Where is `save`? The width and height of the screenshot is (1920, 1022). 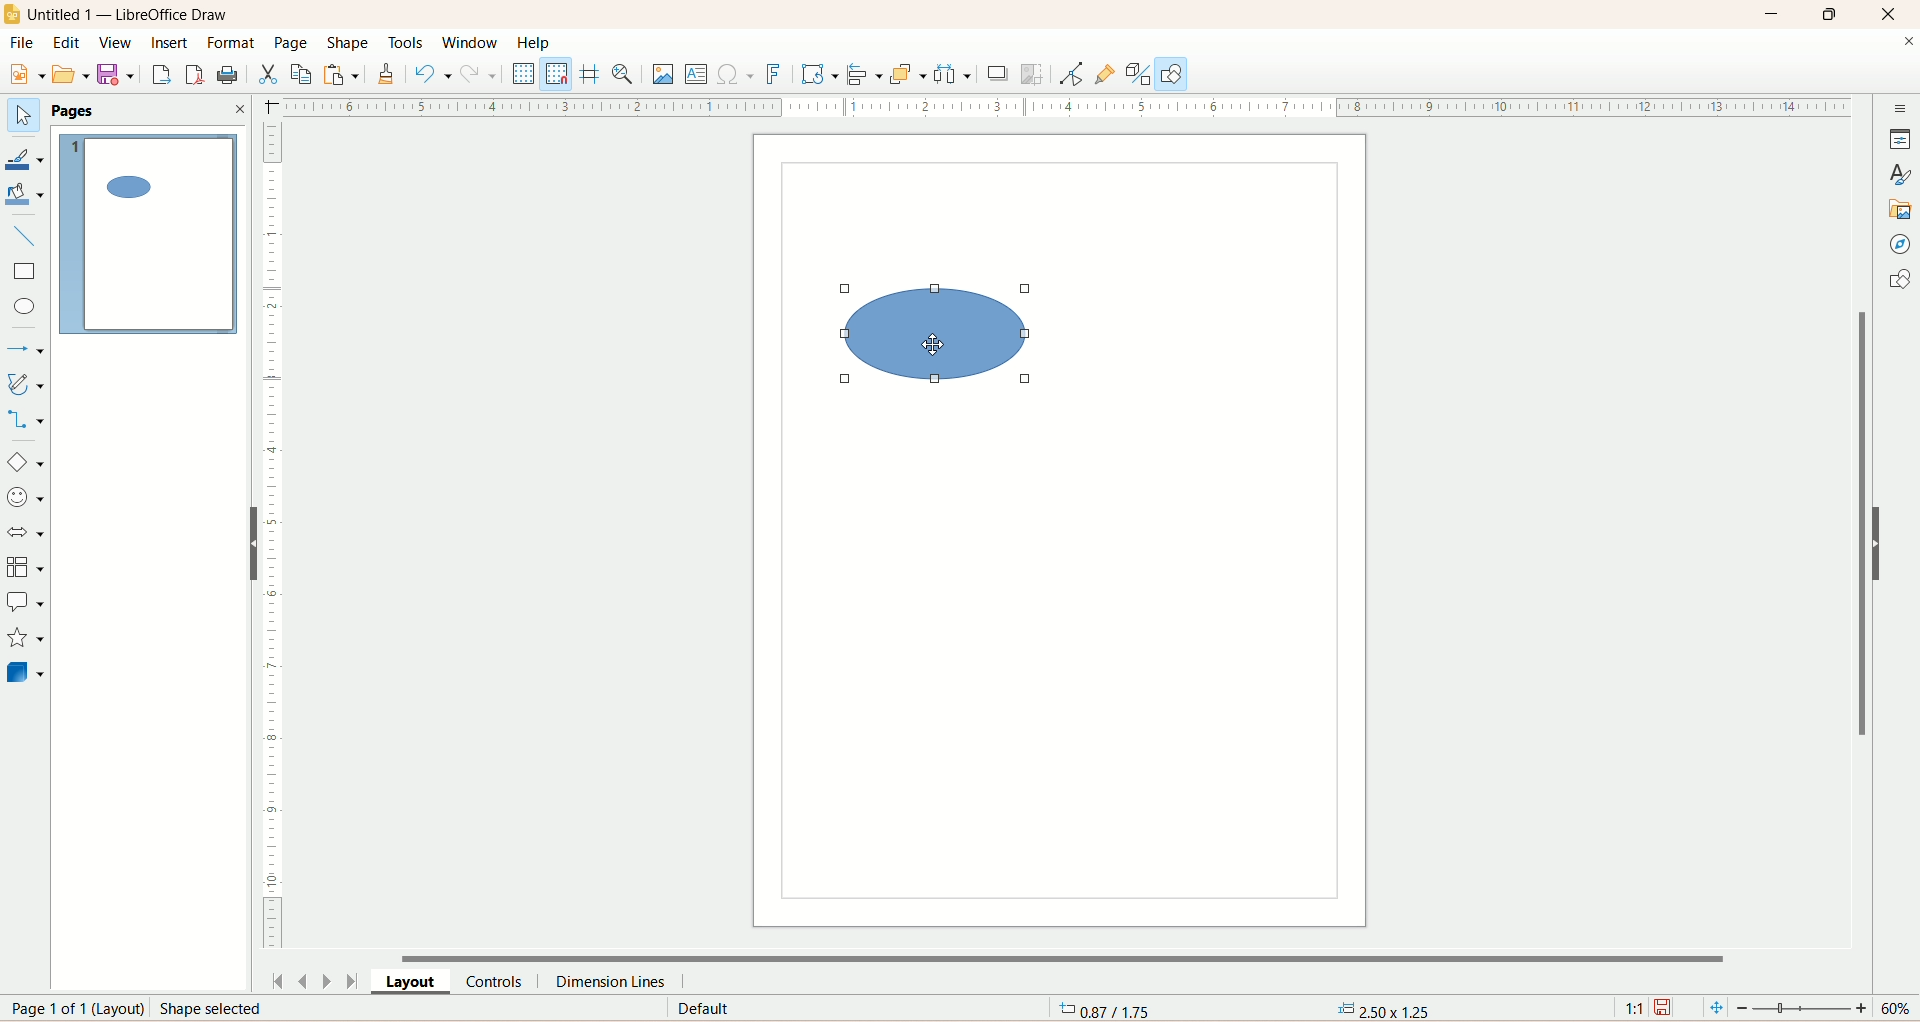 save is located at coordinates (1666, 1007).